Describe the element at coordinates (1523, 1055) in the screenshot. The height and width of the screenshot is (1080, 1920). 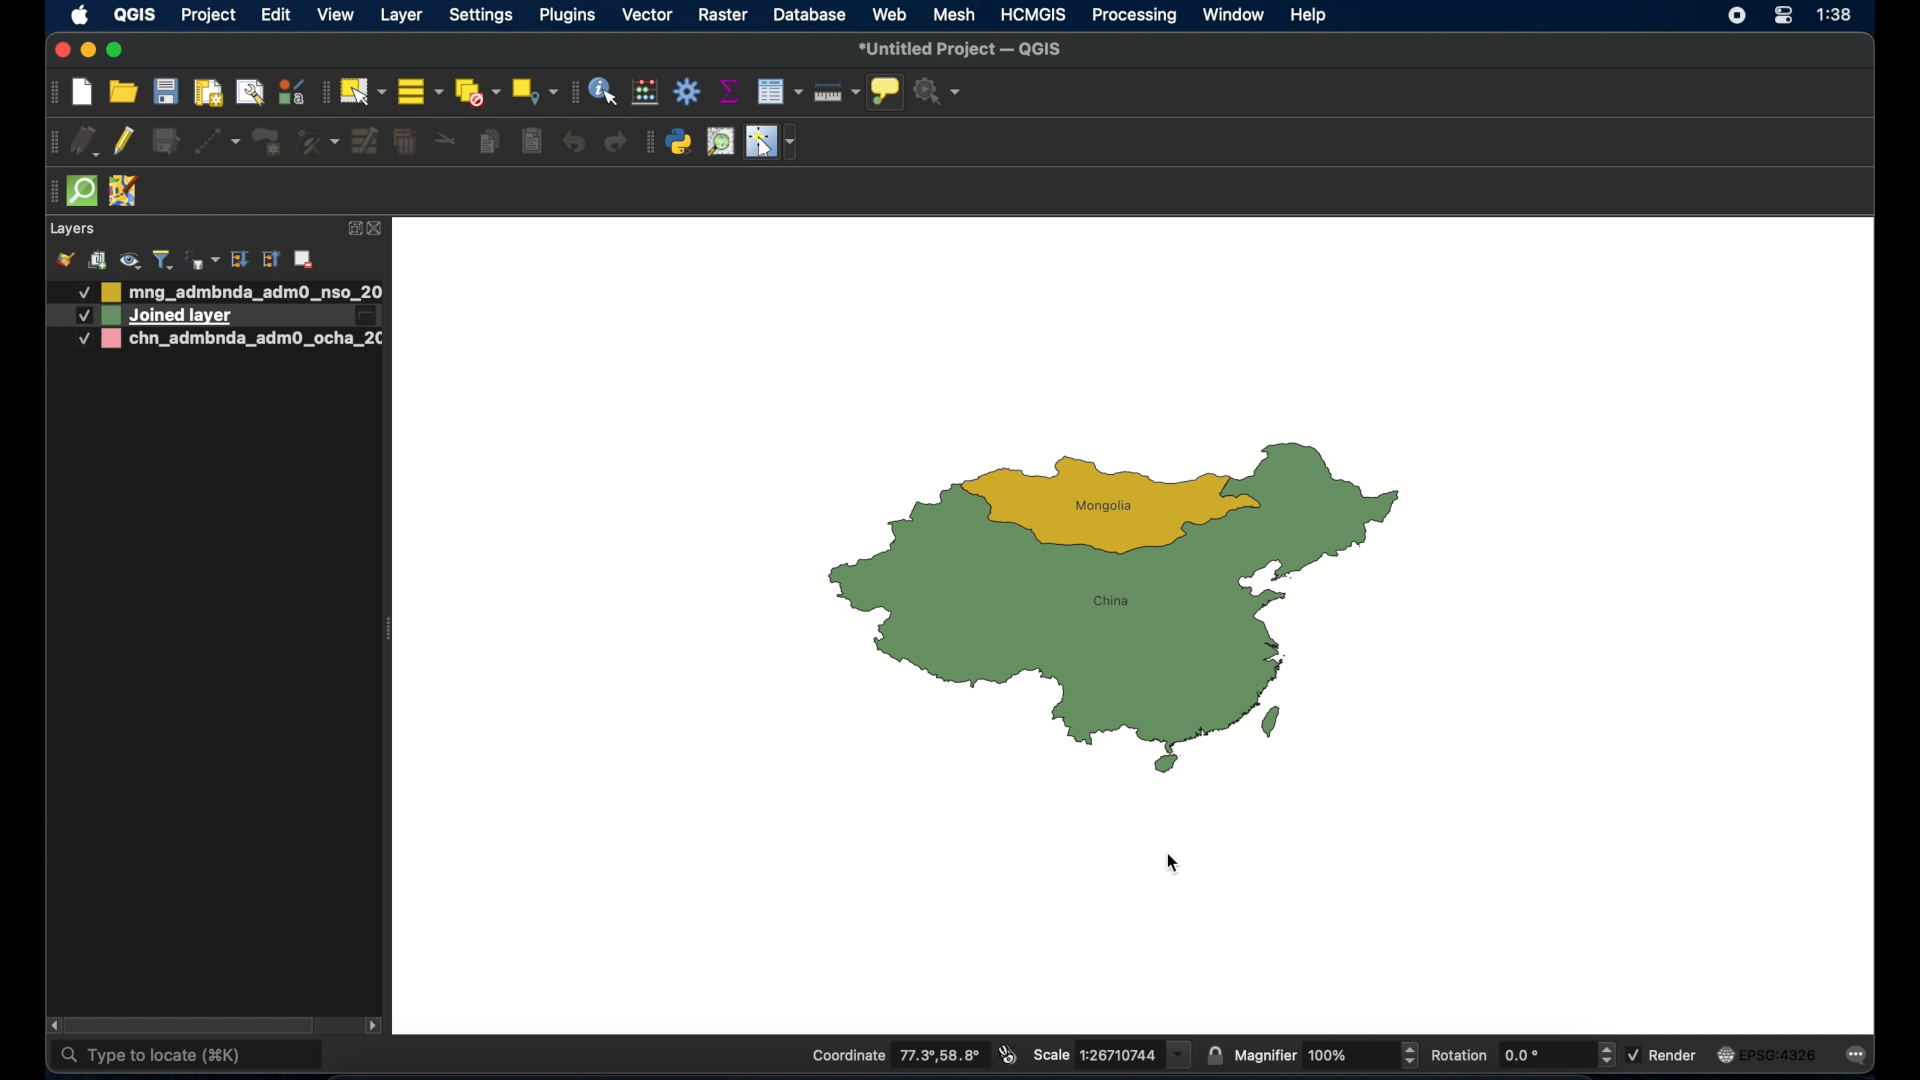
I see `rotation` at that location.